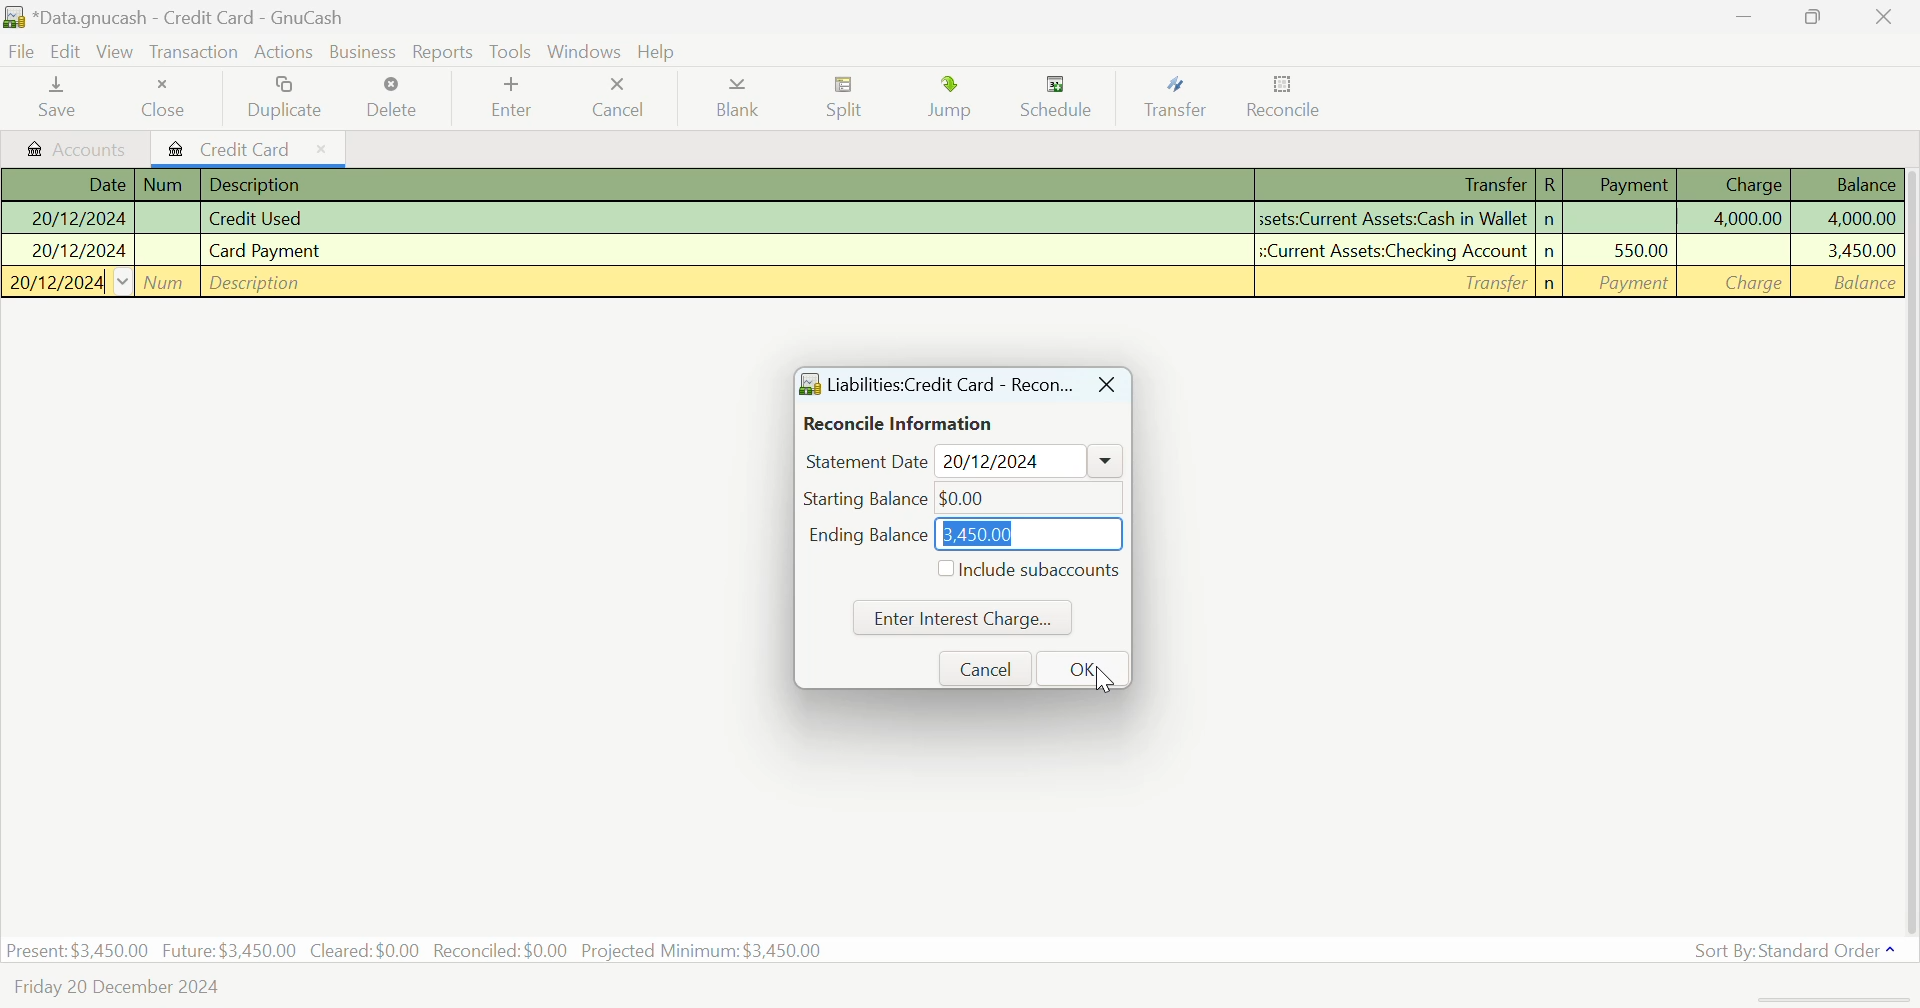 This screenshot has width=1920, height=1008. Describe the element at coordinates (191, 53) in the screenshot. I see `Transaction` at that location.